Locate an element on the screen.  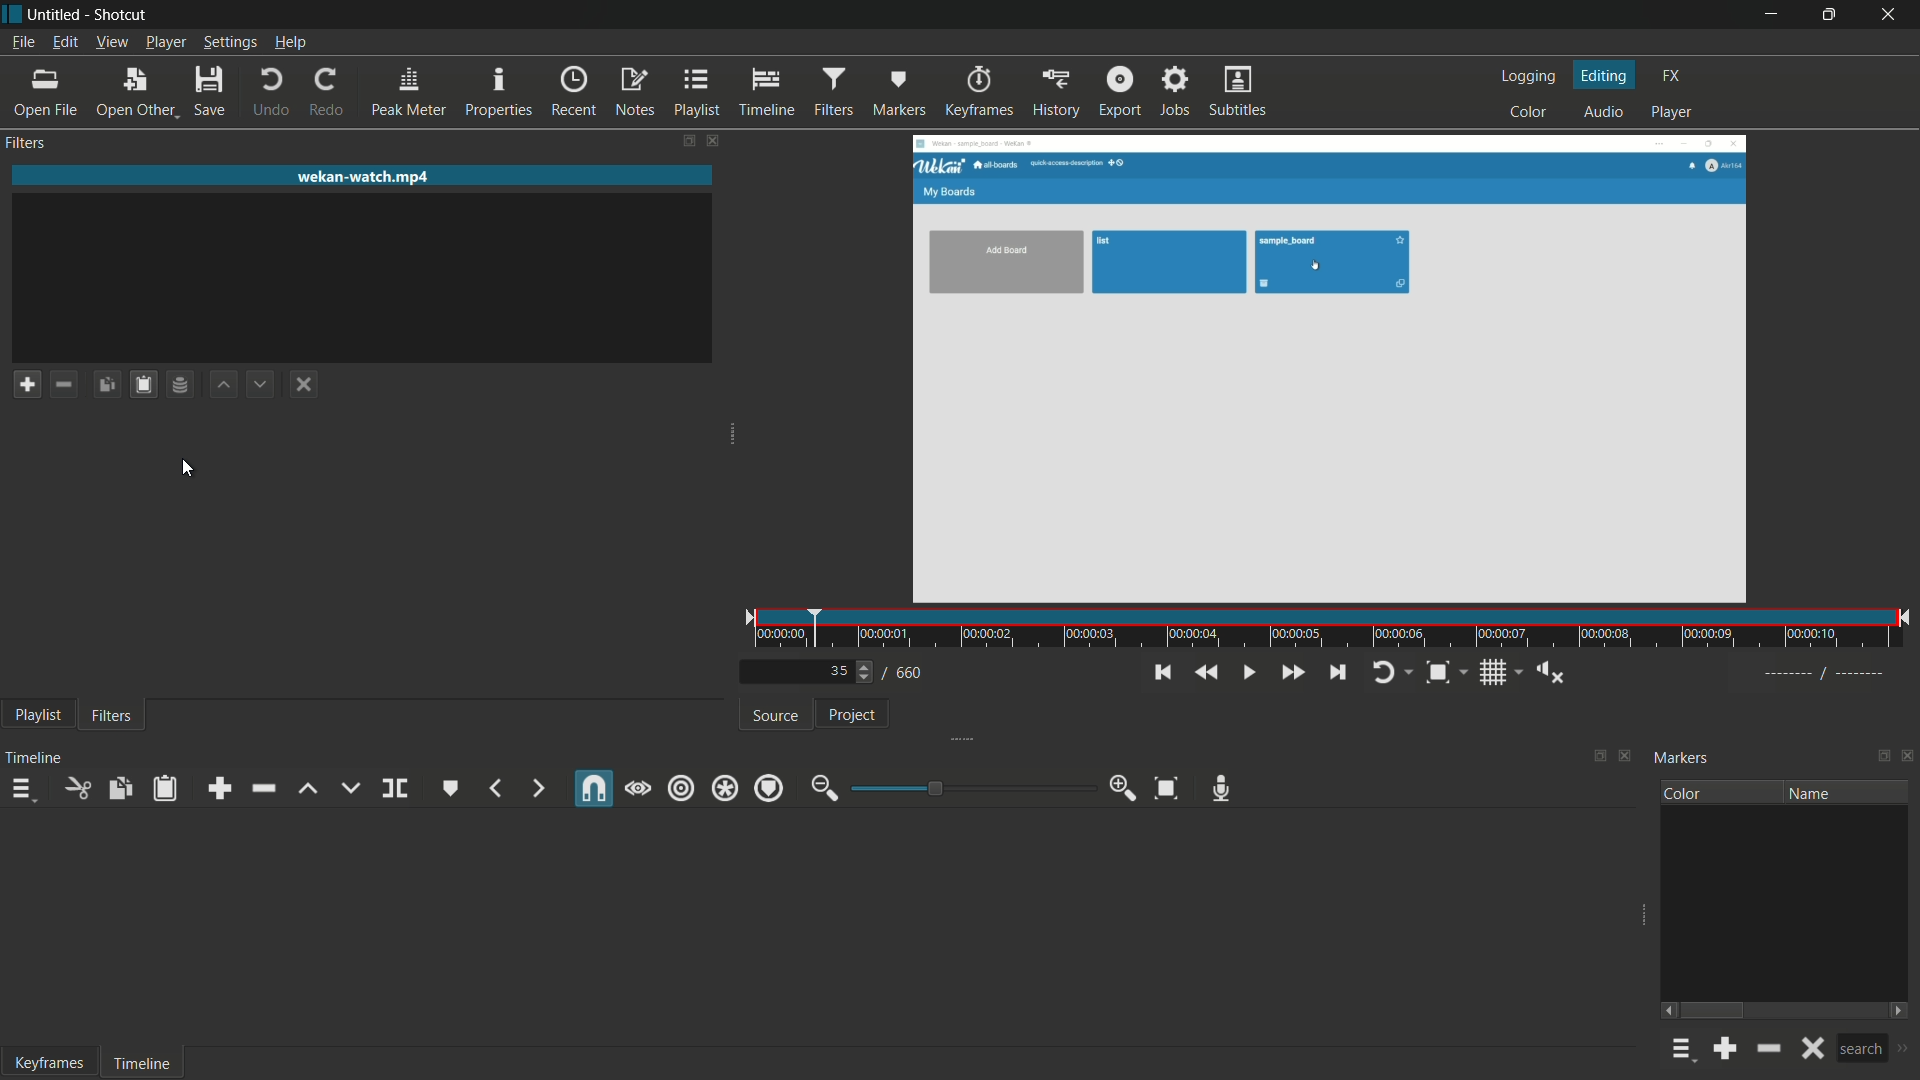
zoom in is located at coordinates (1119, 788).